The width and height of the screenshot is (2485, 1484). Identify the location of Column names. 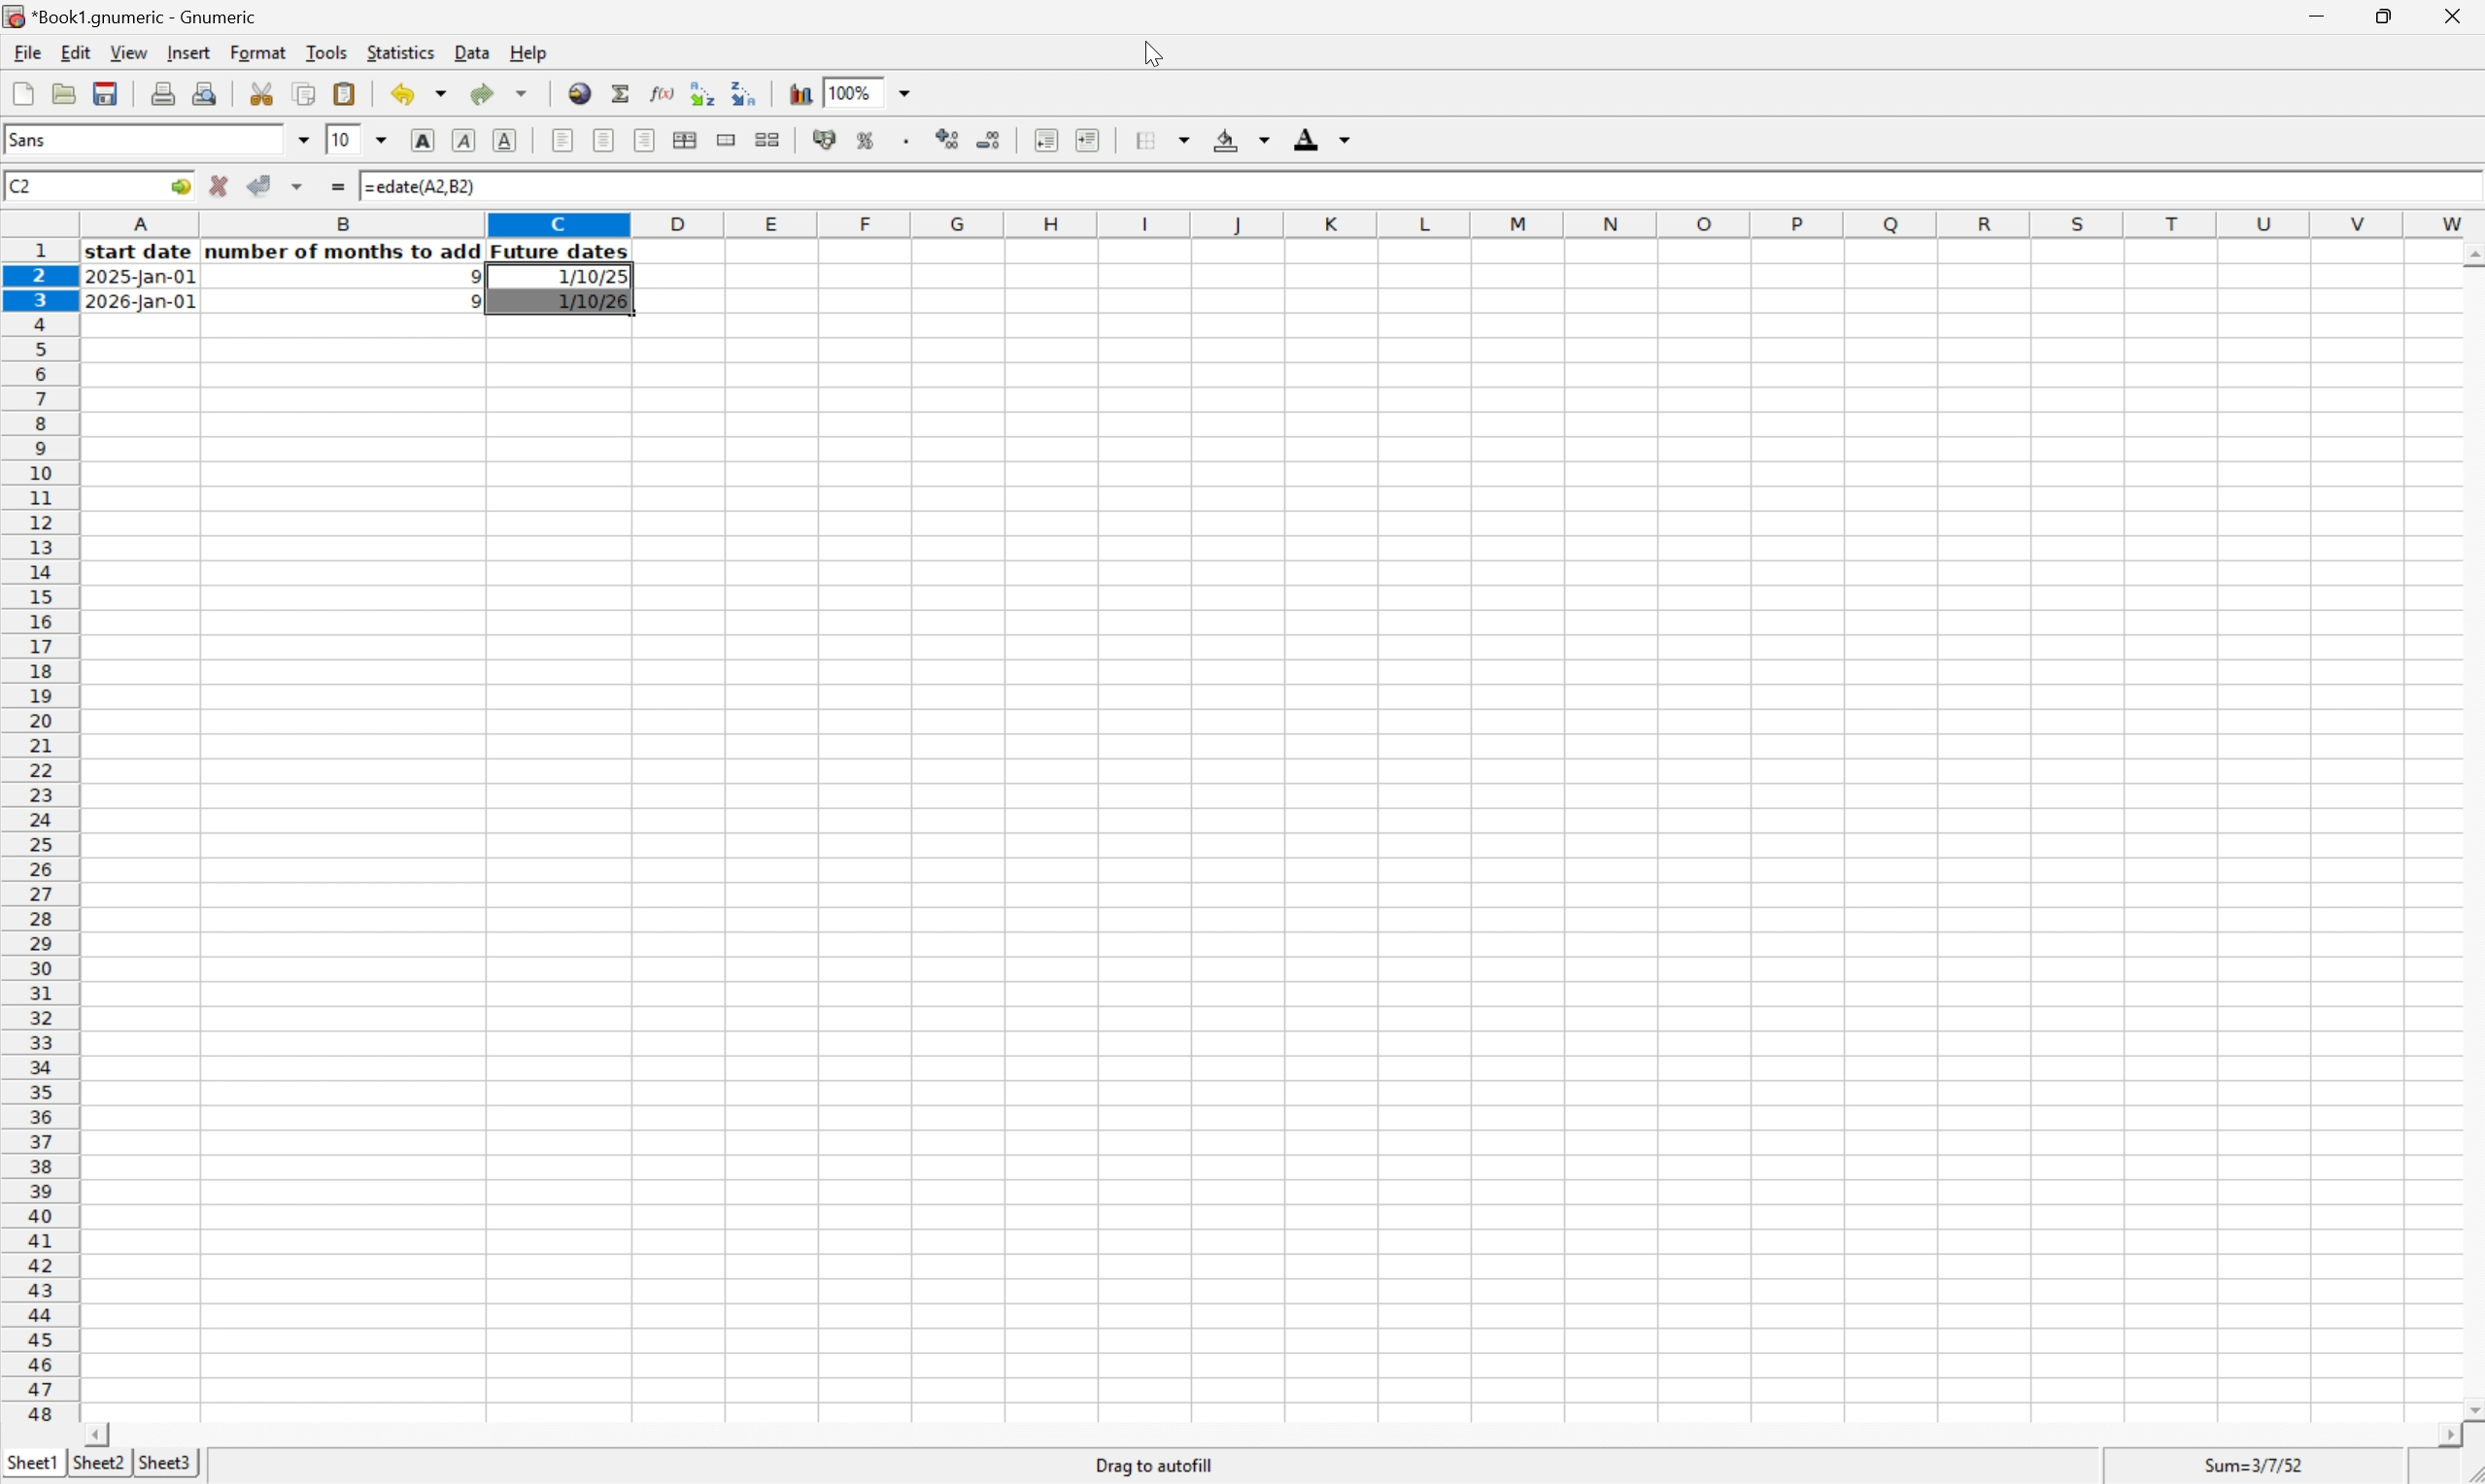
(1282, 225).